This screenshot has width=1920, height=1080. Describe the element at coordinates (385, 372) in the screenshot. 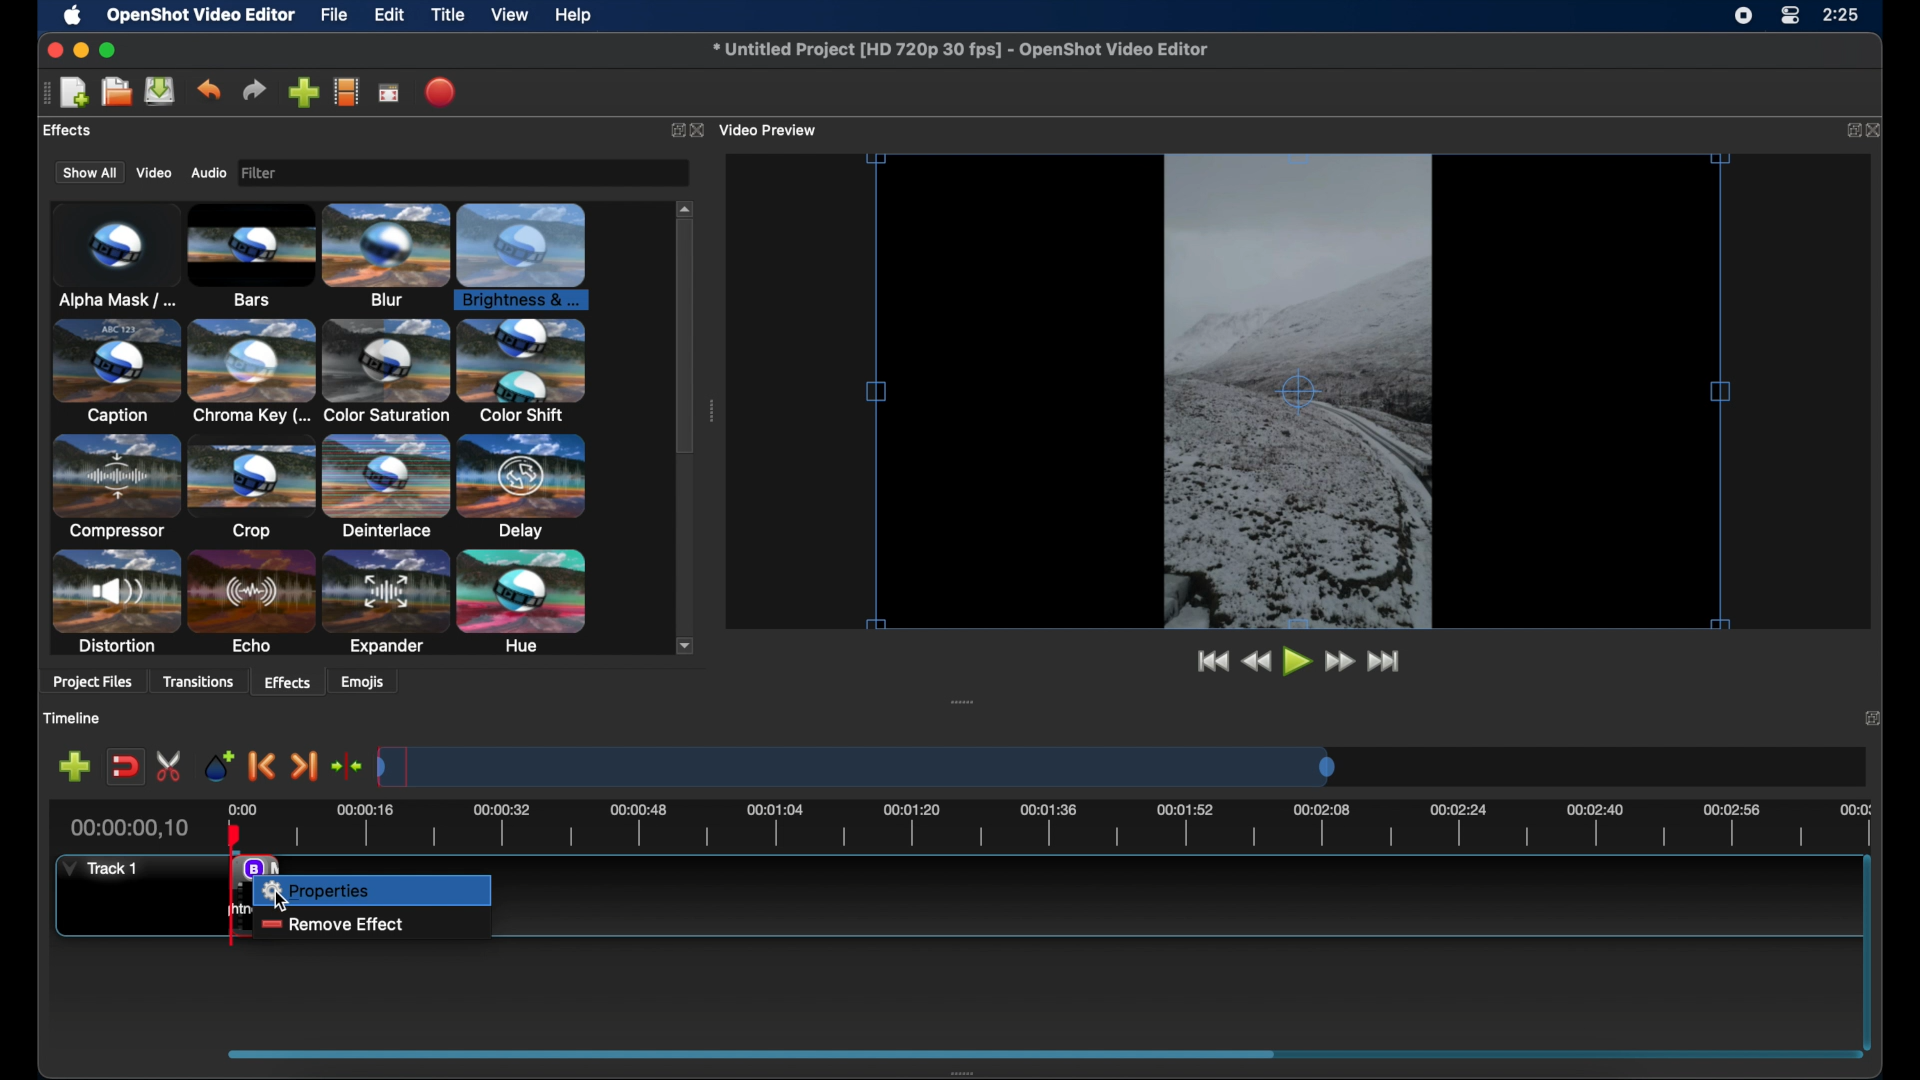

I see `color saturation` at that location.